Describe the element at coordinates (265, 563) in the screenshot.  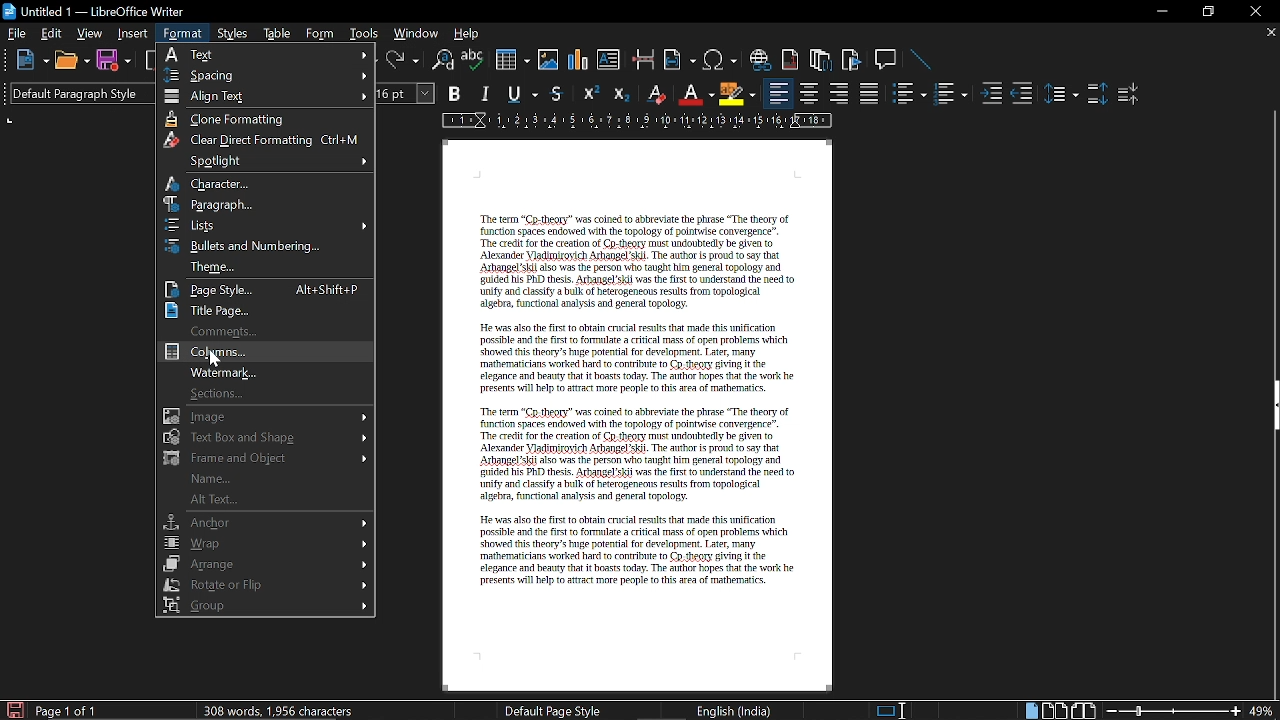
I see `Arrange` at that location.